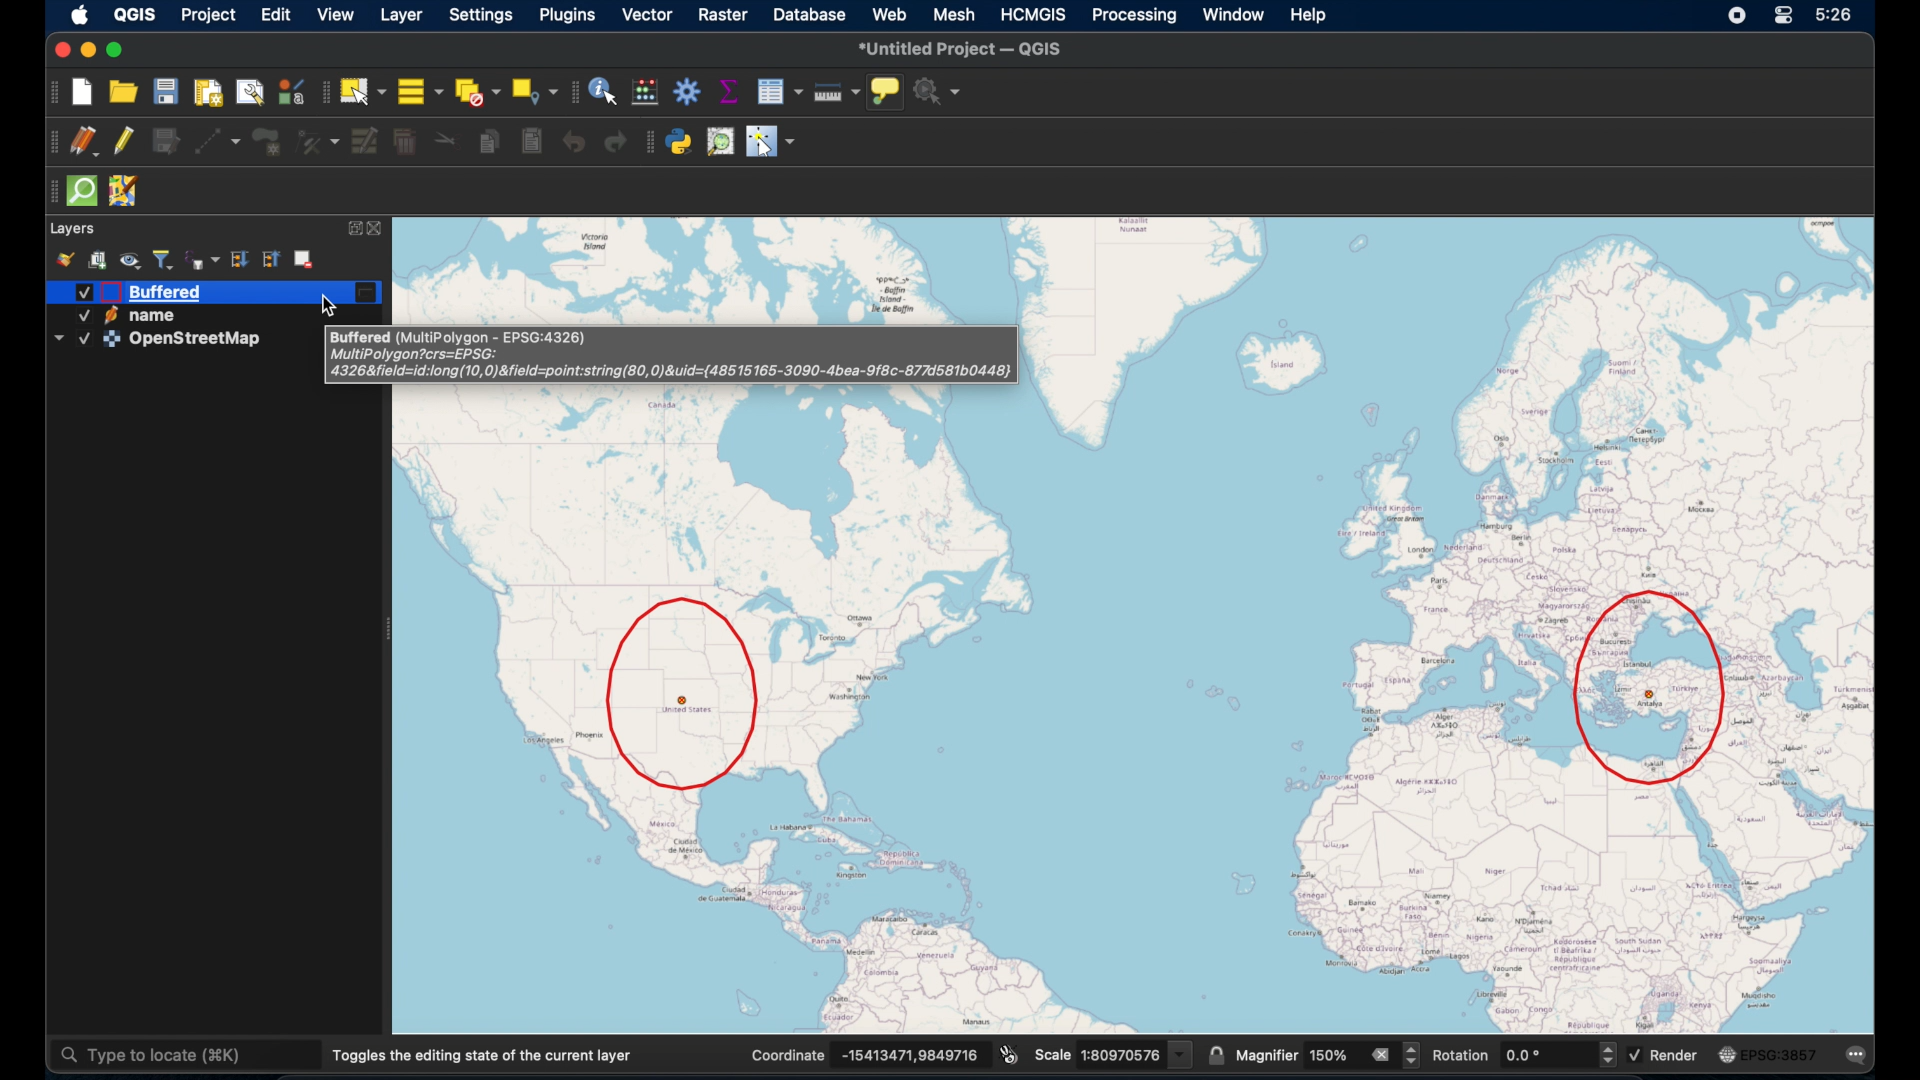 This screenshot has height=1080, width=1920. Describe the element at coordinates (184, 1058) in the screenshot. I see `type to locate` at that location.